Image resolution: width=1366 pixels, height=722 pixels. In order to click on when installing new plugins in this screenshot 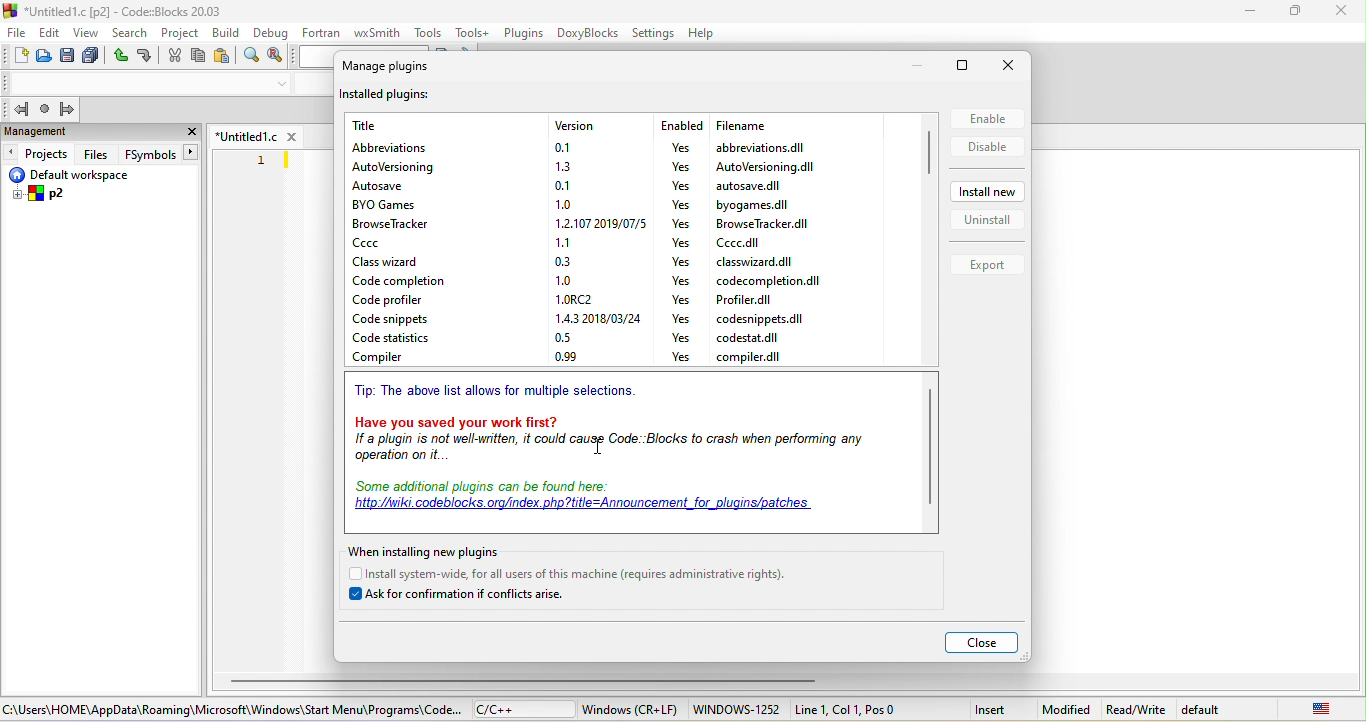, I will do `click(438, 551)`.